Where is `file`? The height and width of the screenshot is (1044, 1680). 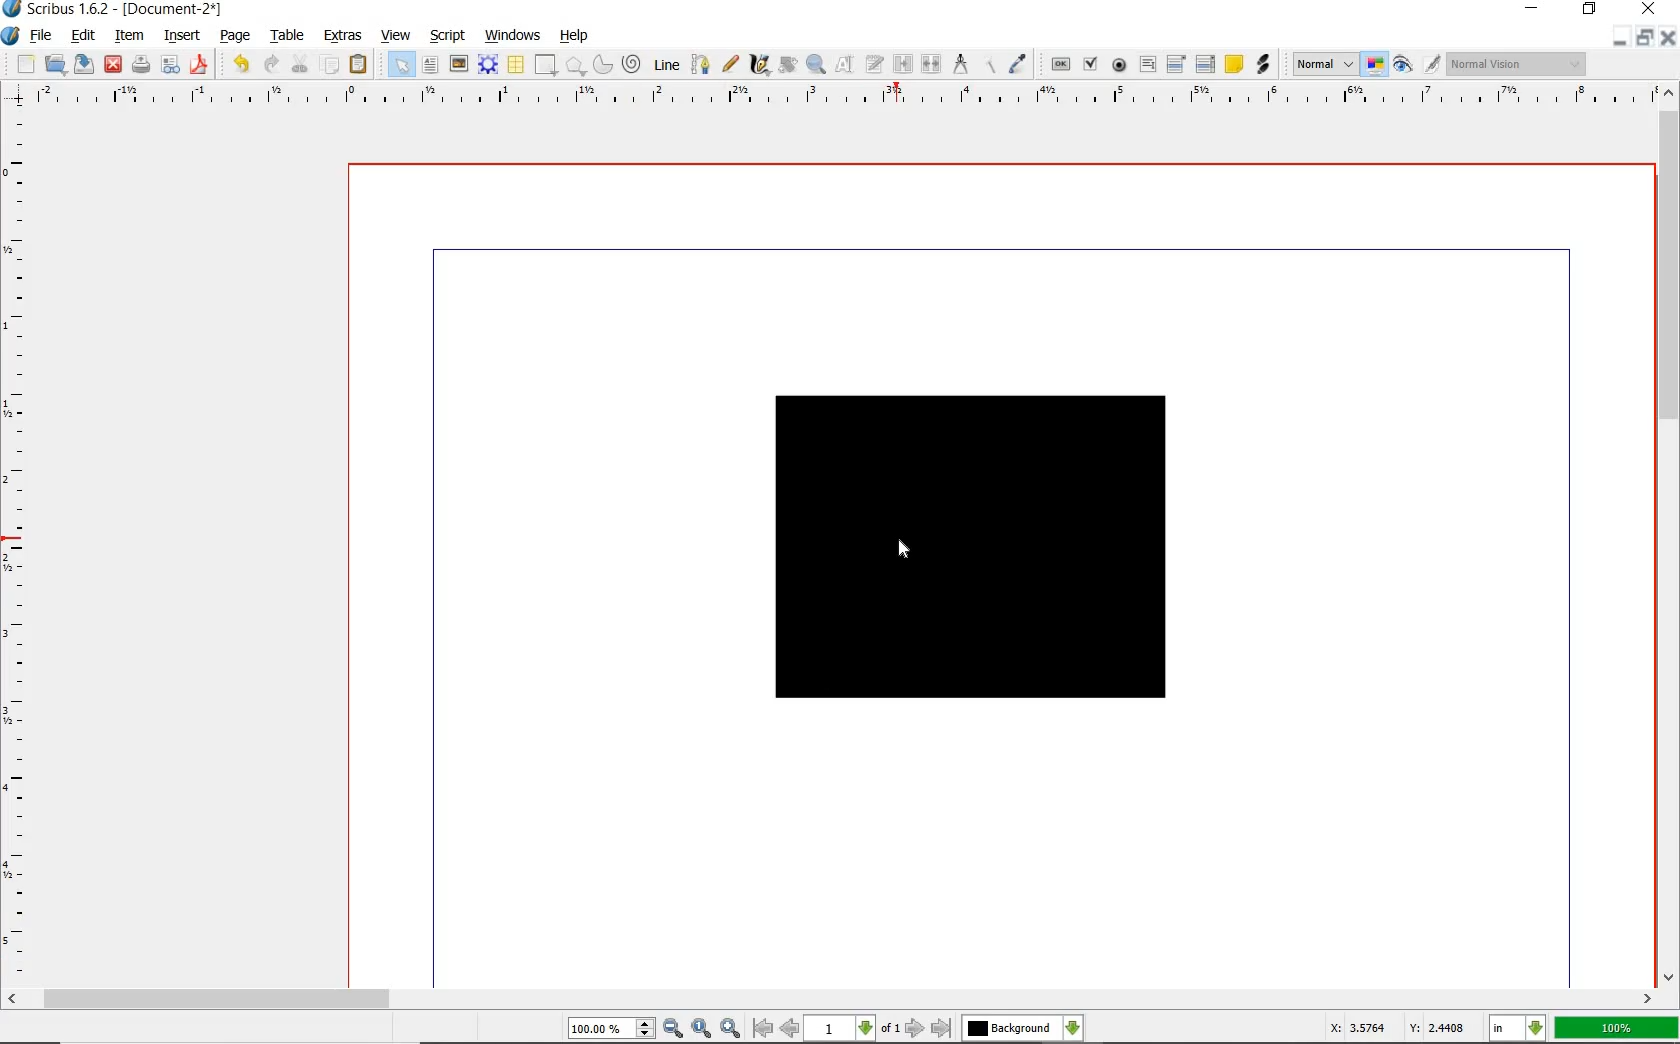 file is located at coordinates (42, 38).